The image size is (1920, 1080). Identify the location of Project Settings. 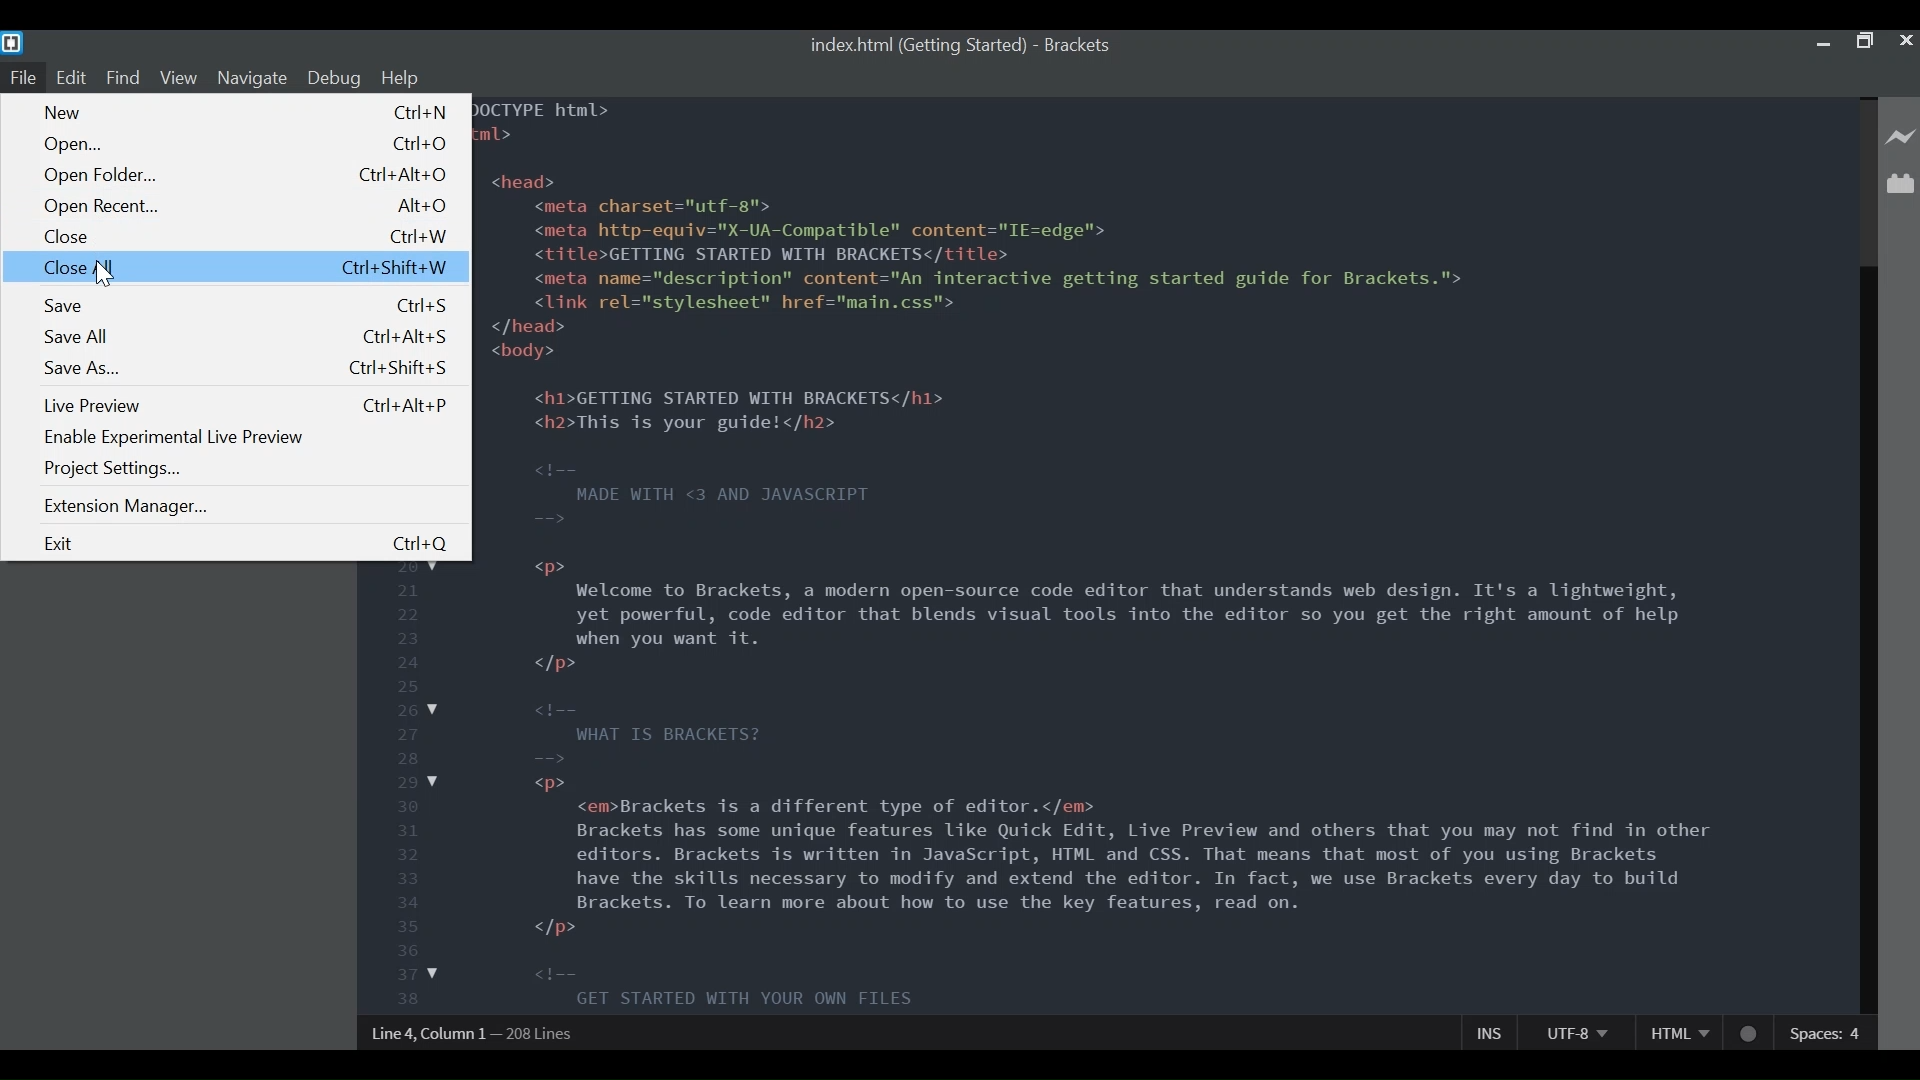
(113, 468).